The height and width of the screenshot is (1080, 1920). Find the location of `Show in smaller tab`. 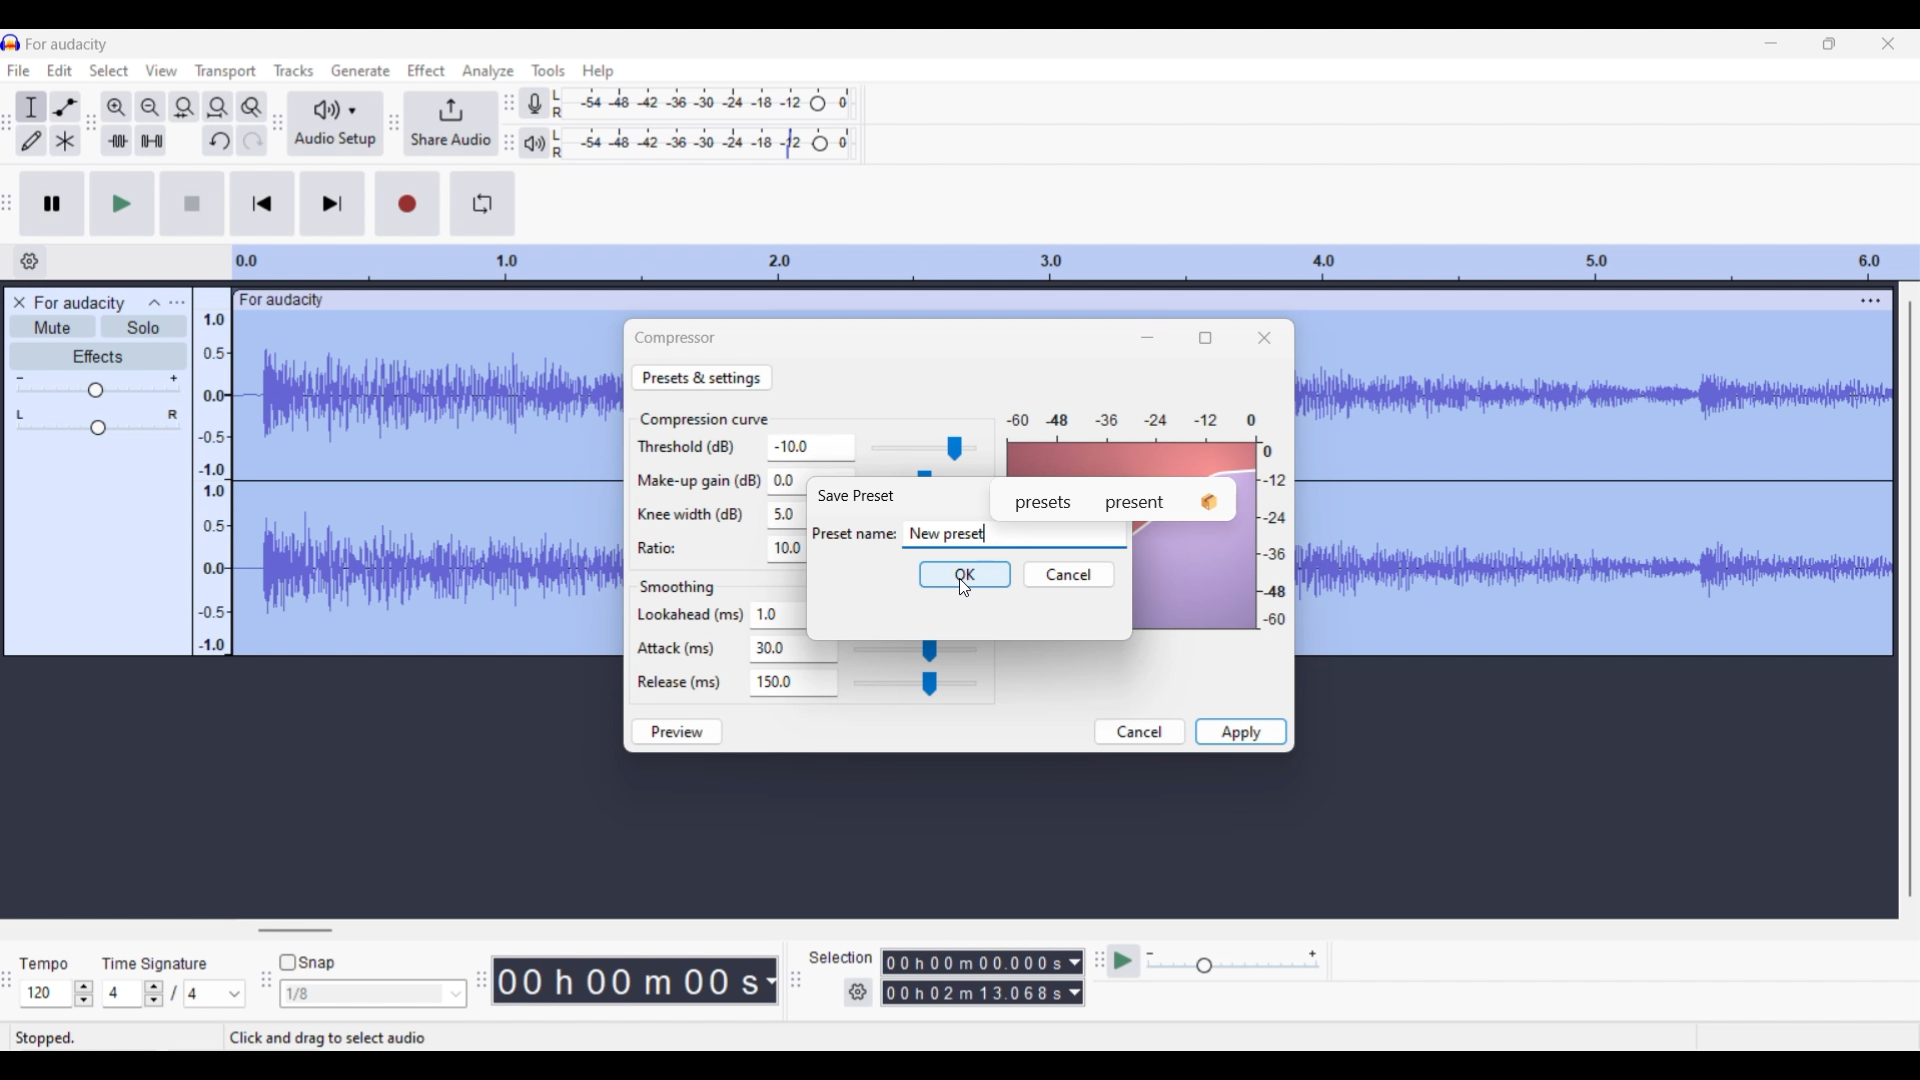

Show in smaller tab is located at coordinates (1830, 44).